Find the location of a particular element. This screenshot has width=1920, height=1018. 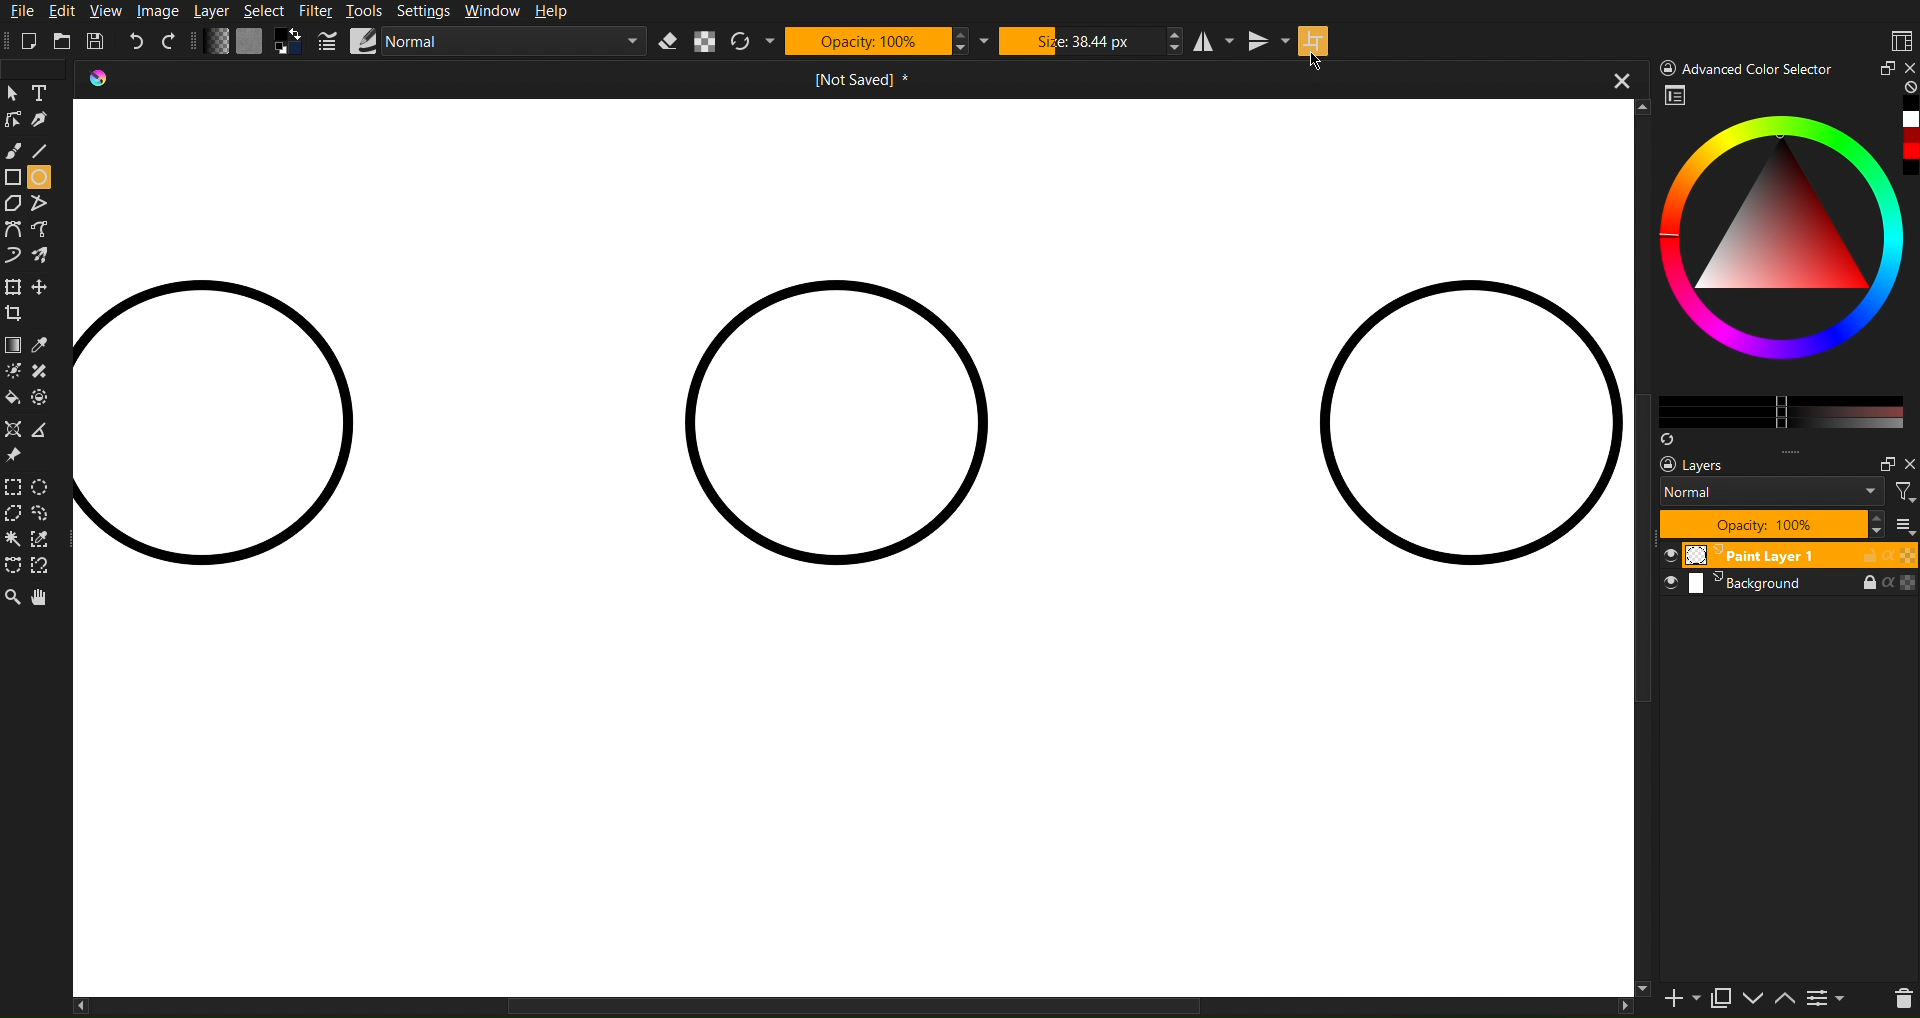

Layers is located at coordinates (1697, 464).